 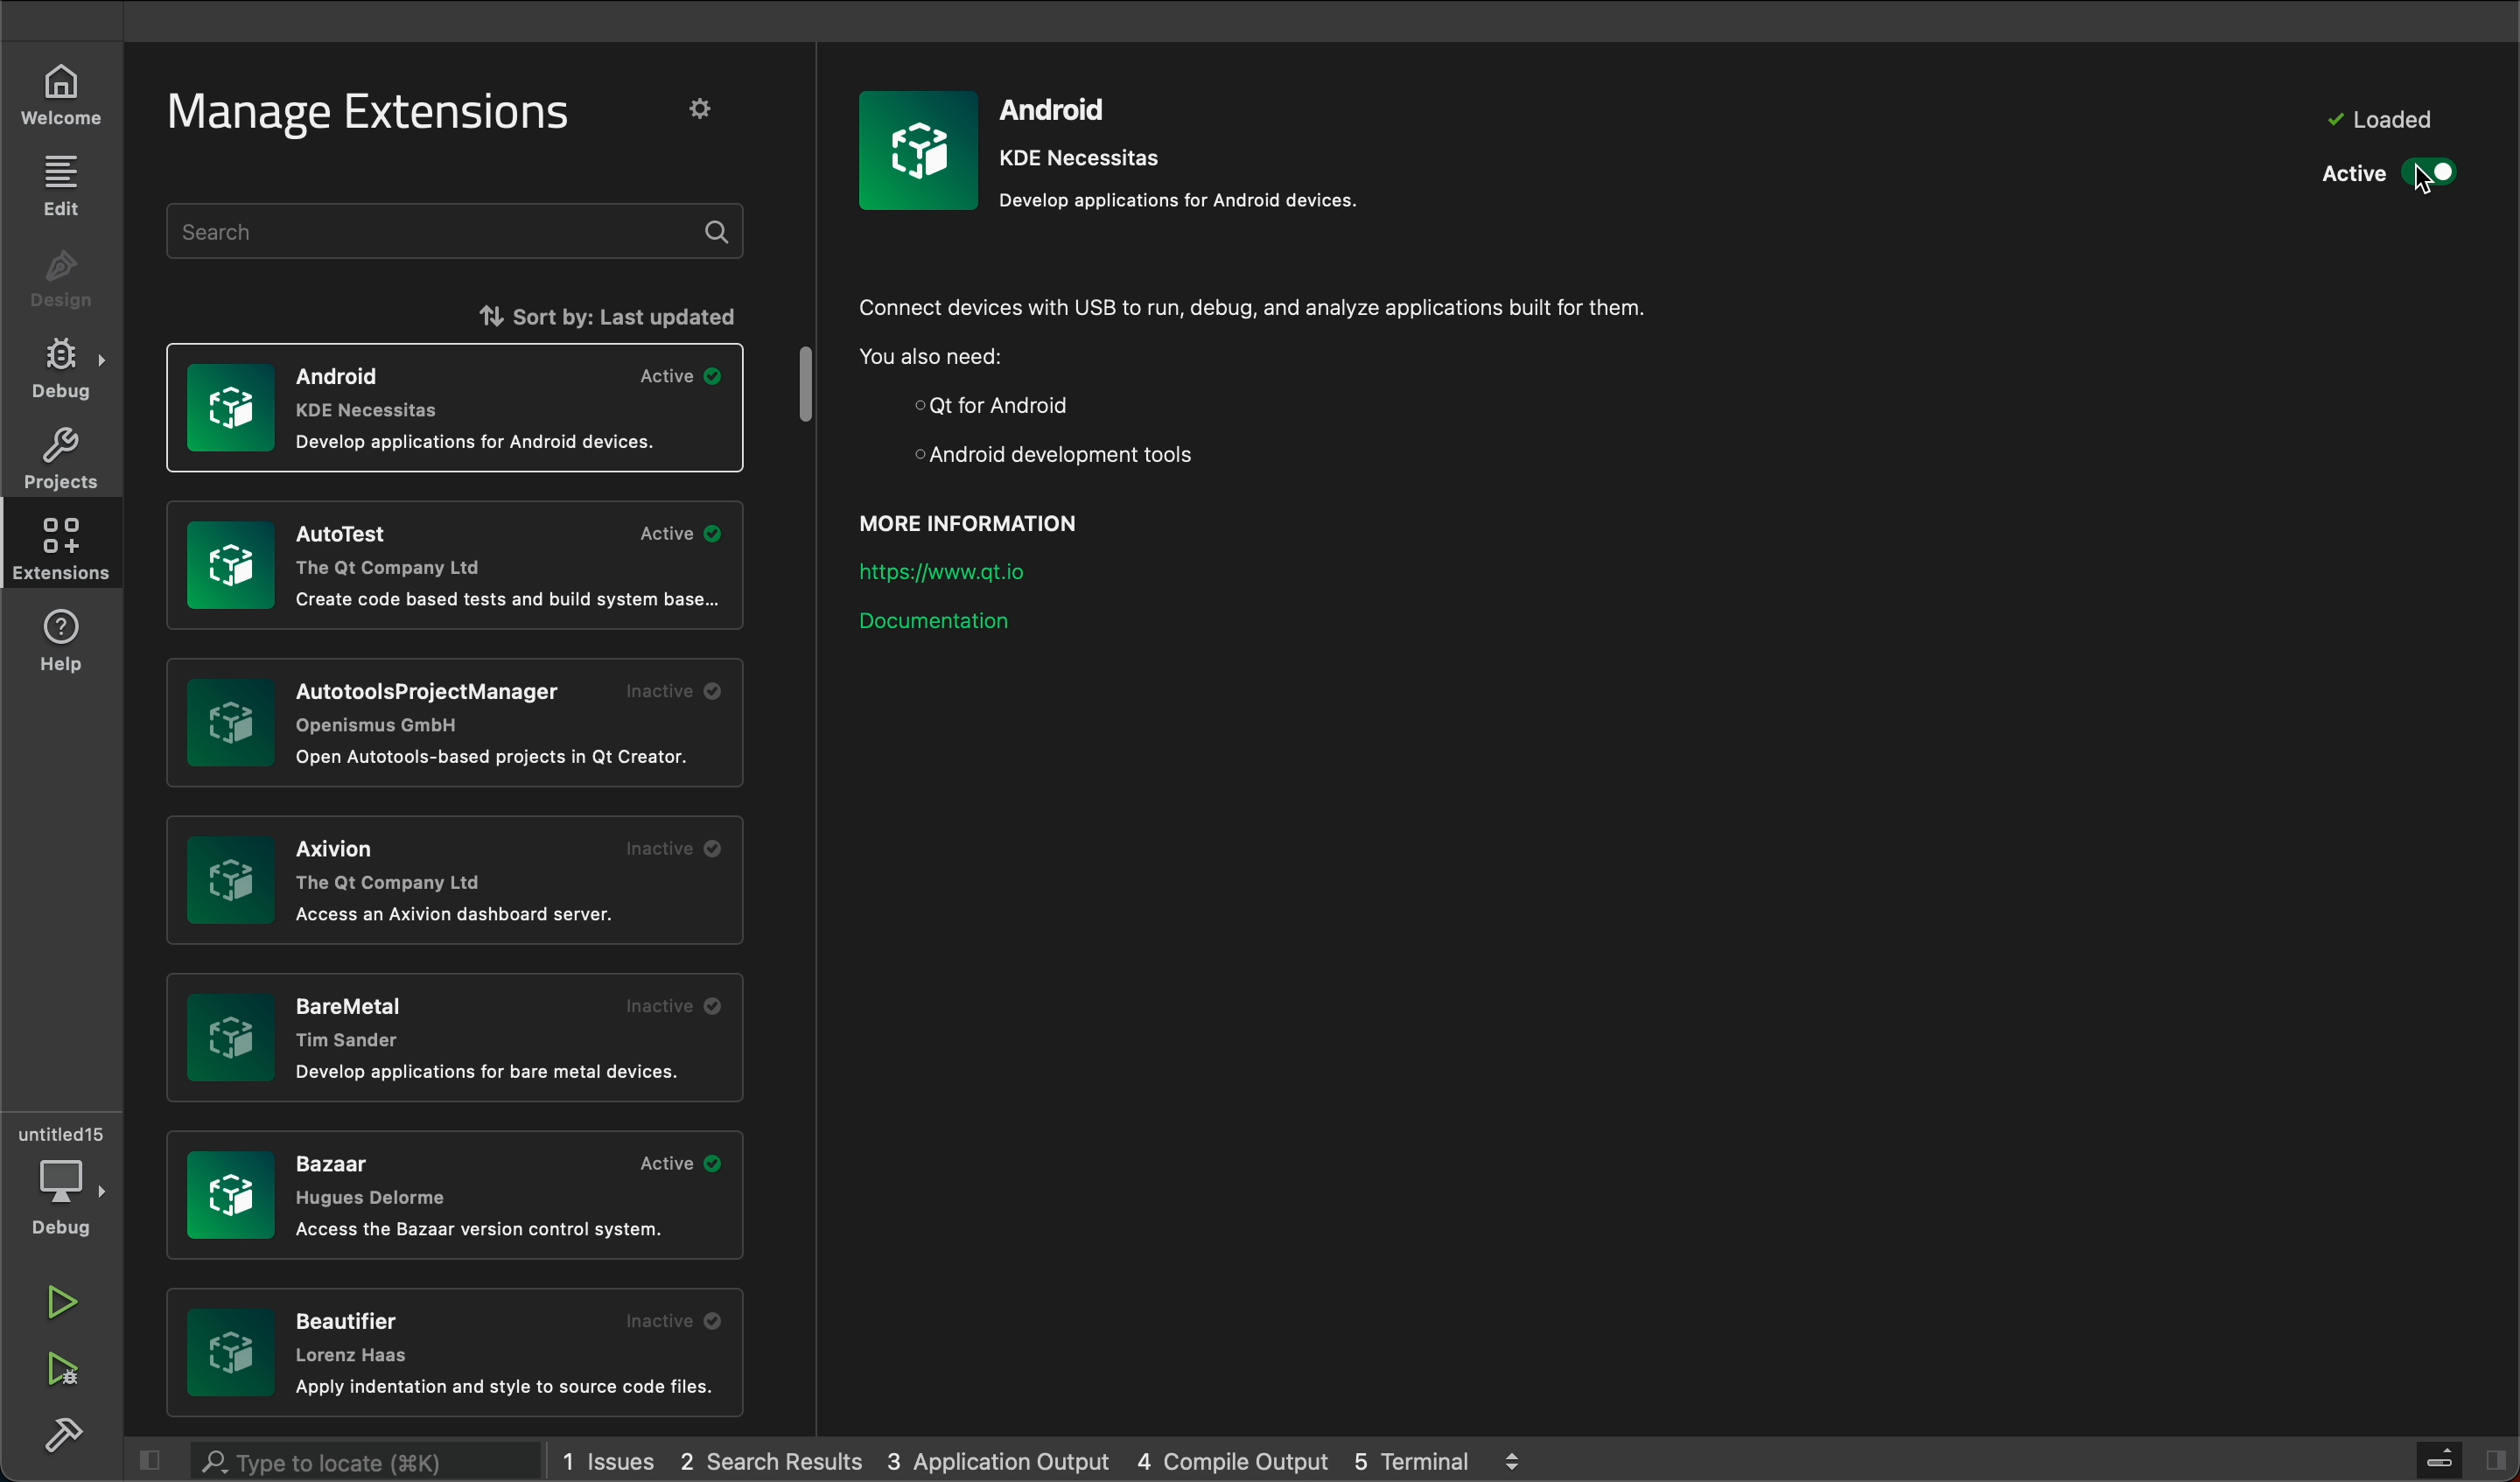 What do you see at coordinates (452, 1033) in the screenshot?
I see `extensions list` at bounding box center [452, 1033].